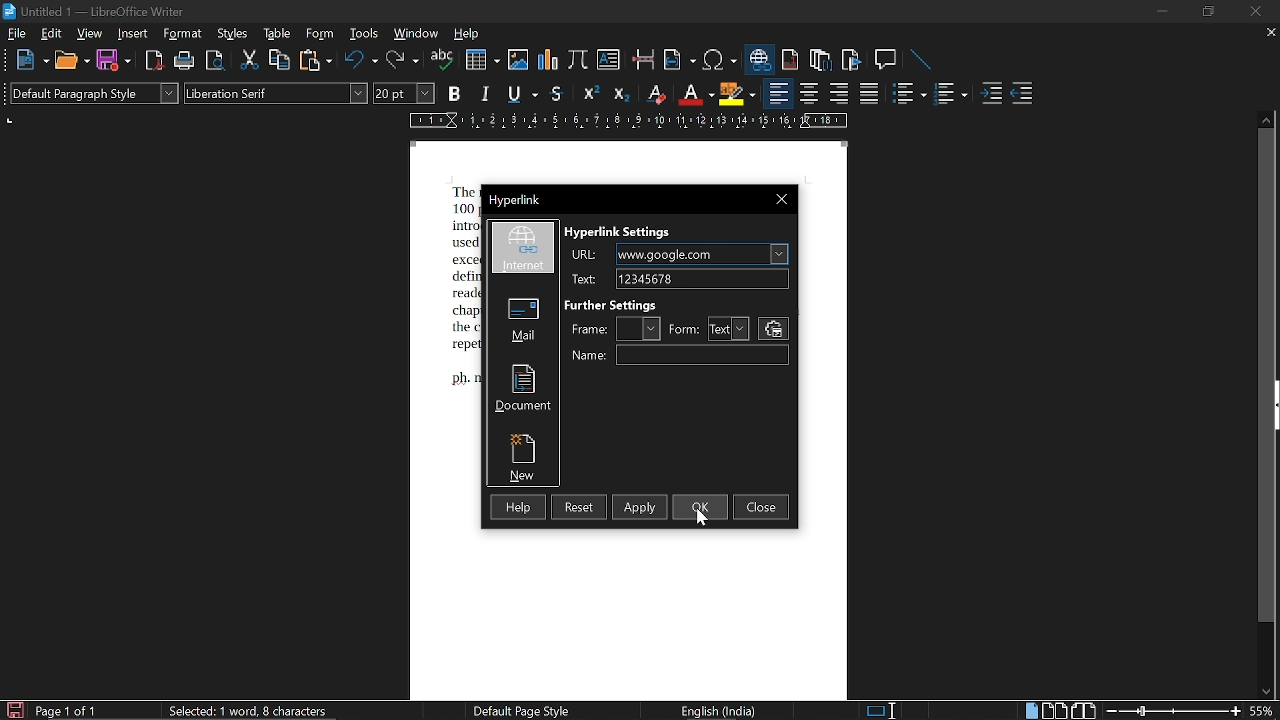  I want to click on insert symbol, so click(718, 60).